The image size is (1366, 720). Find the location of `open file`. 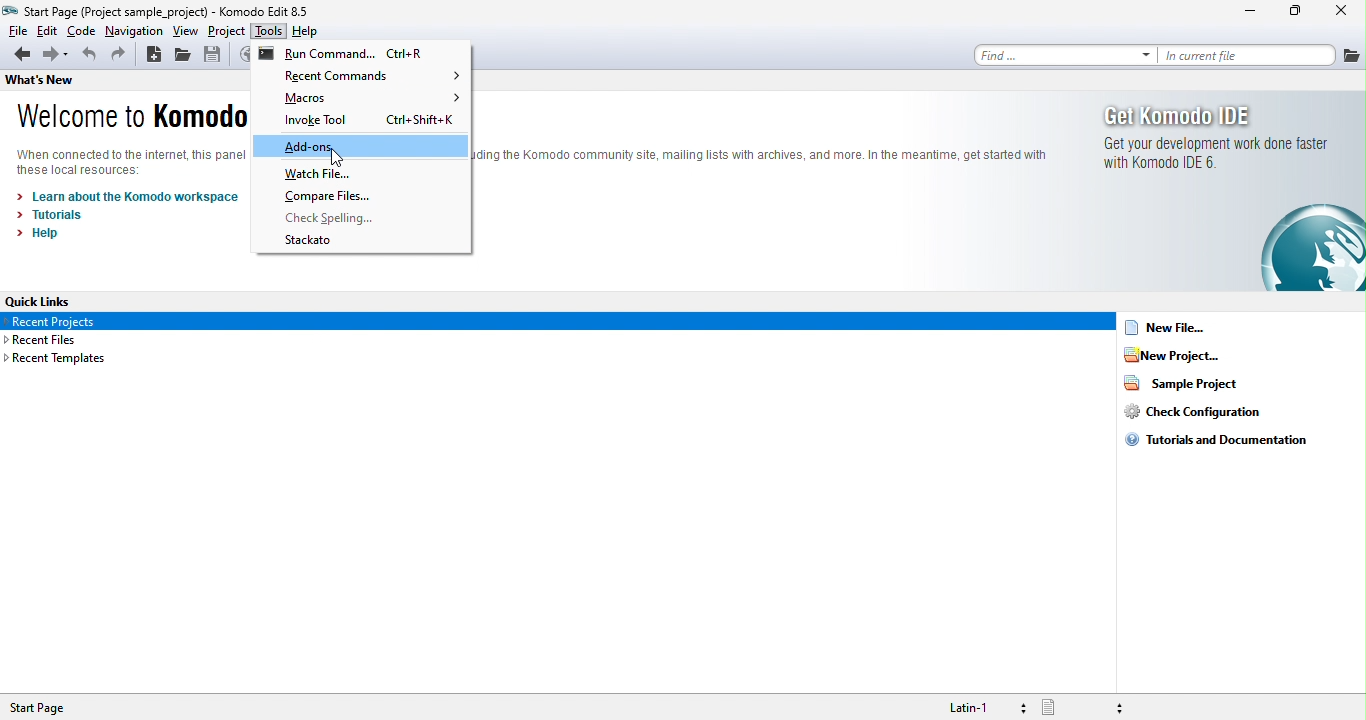

open file is located at coordinates (186, 57).